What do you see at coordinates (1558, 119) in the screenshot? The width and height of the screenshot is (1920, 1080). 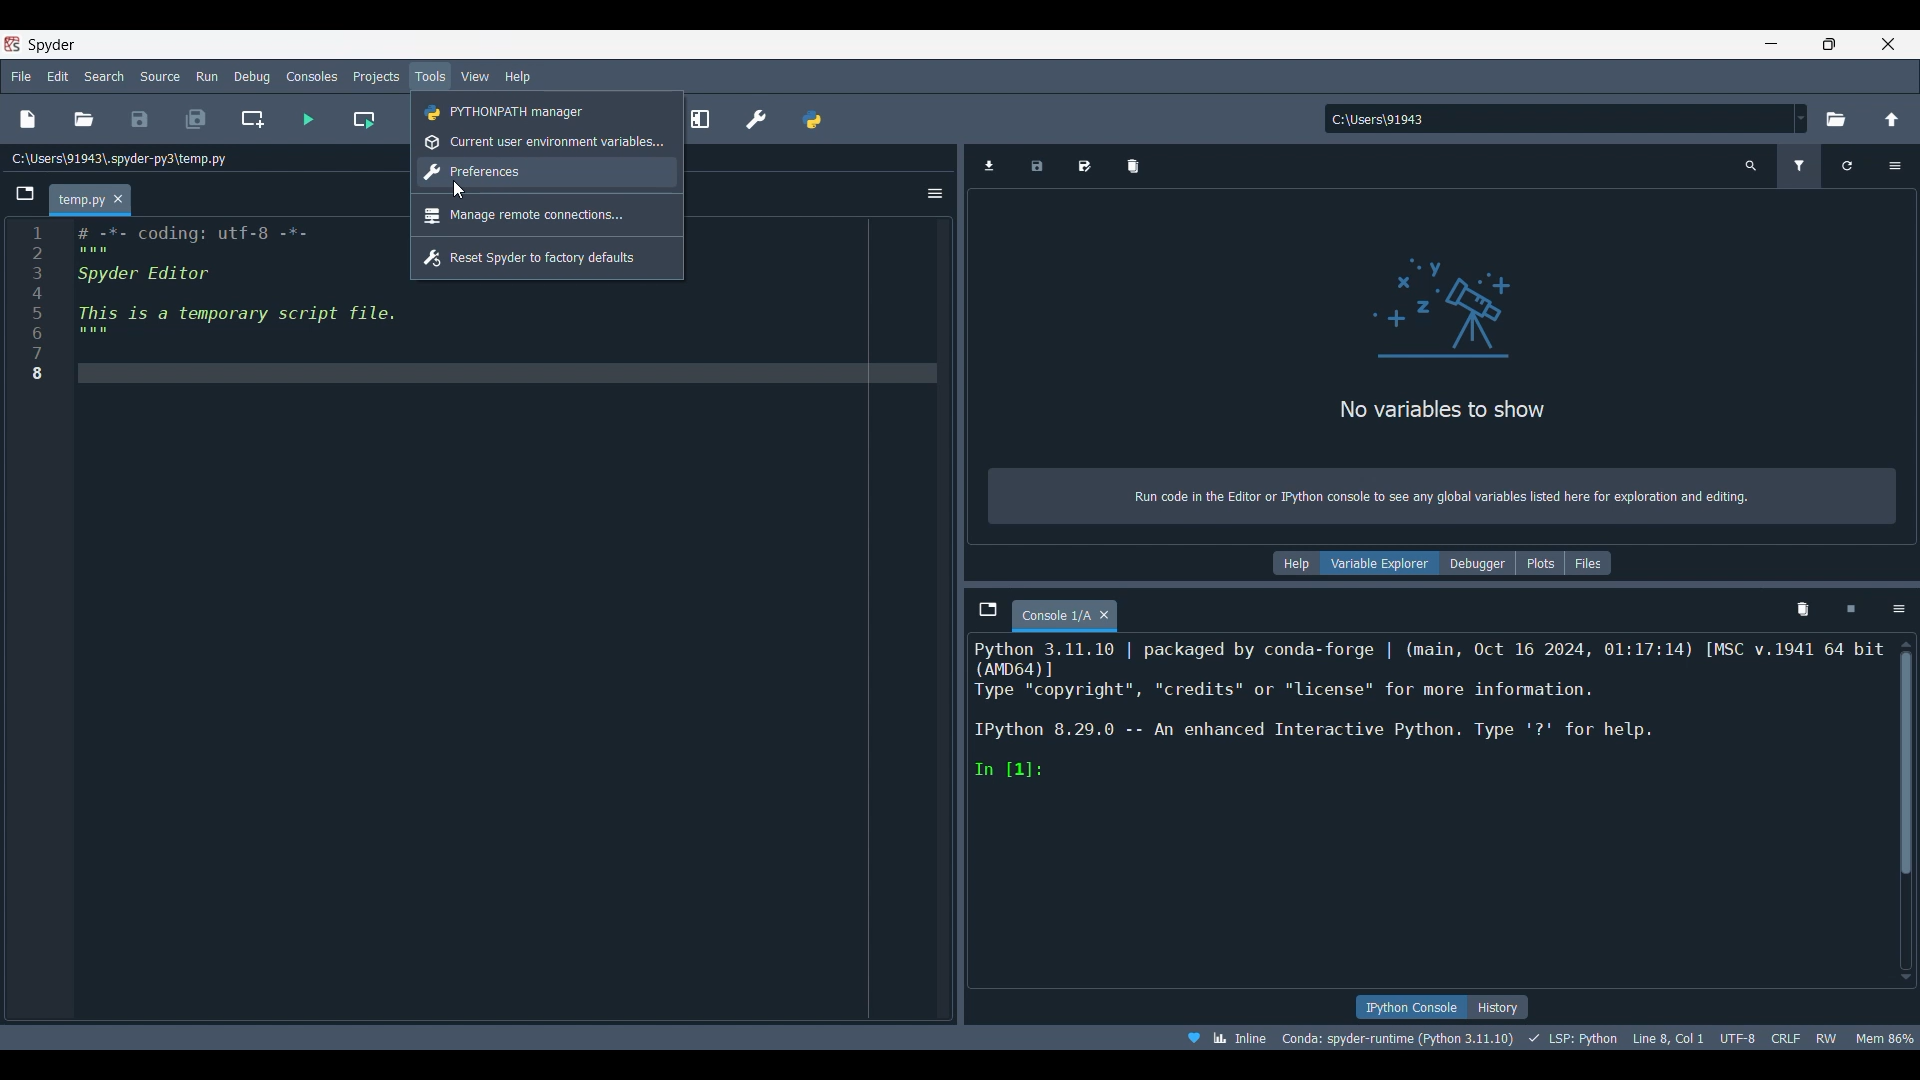 I see `Input location` at bounding box center [1558, 119].